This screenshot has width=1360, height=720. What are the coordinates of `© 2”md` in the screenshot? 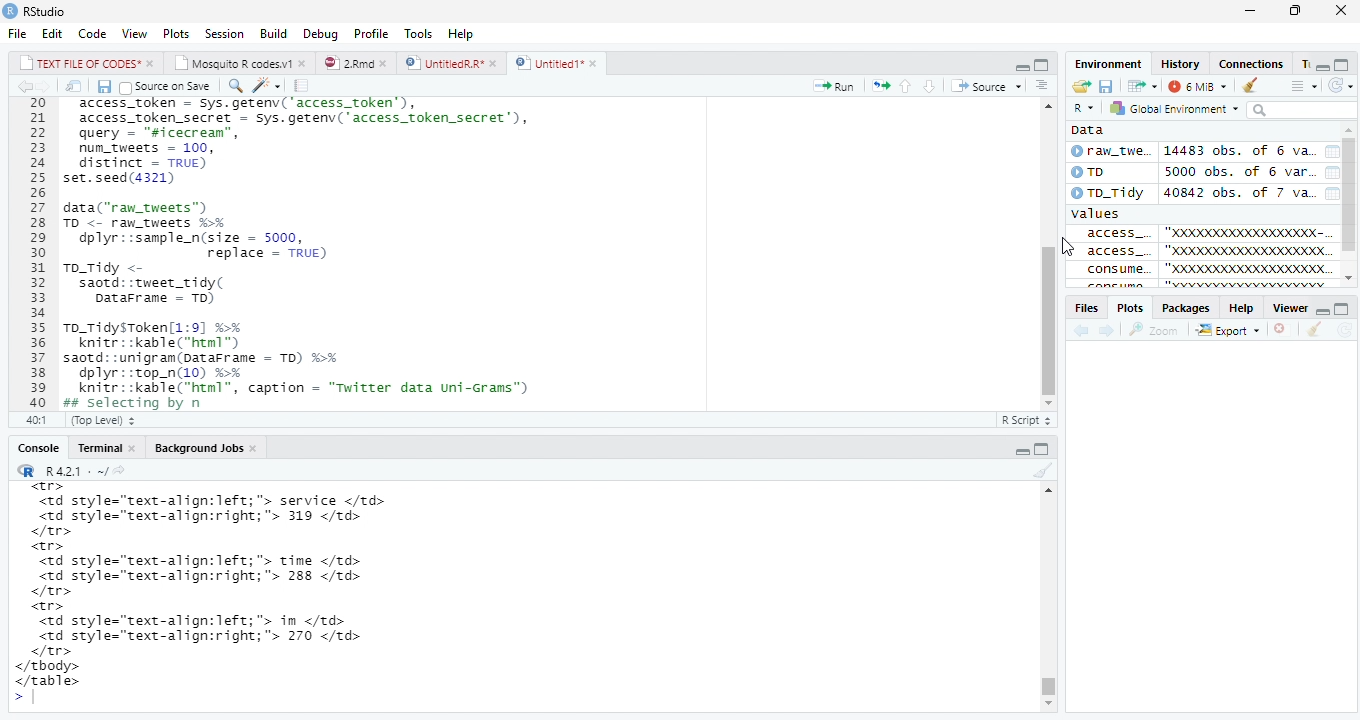 It's located at (357, 64).